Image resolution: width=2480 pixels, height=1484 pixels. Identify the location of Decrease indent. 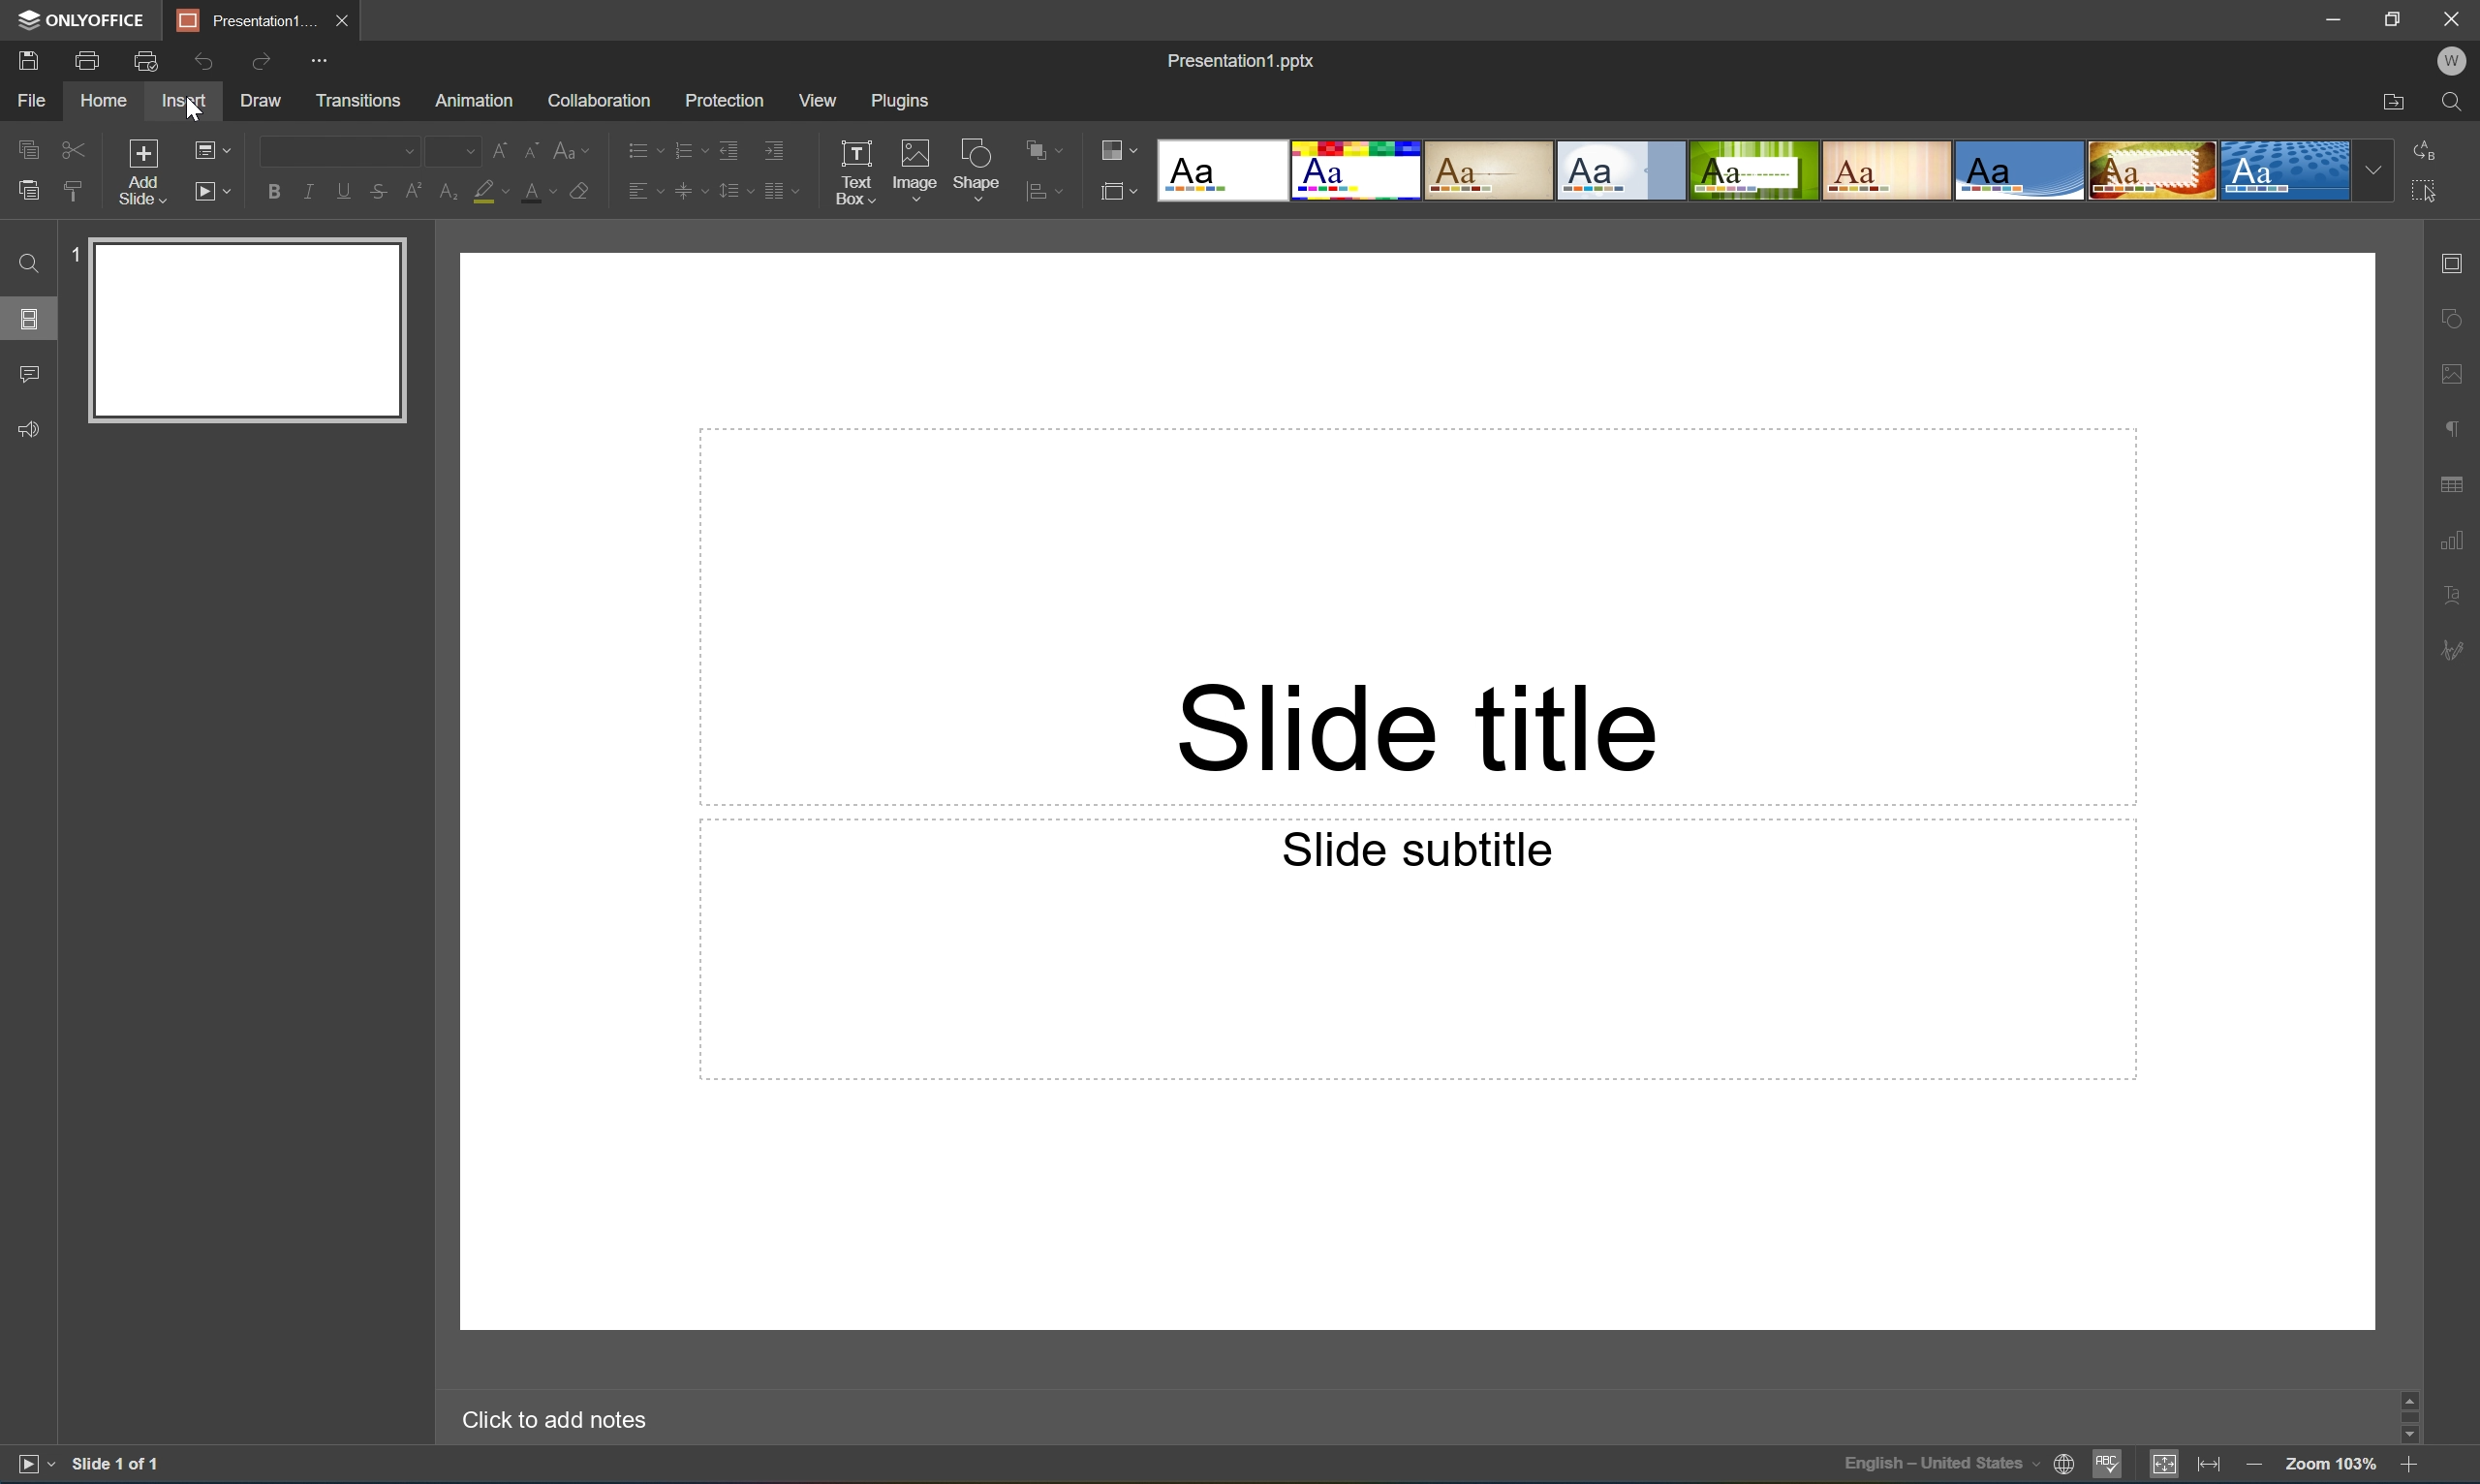
(732, 151).